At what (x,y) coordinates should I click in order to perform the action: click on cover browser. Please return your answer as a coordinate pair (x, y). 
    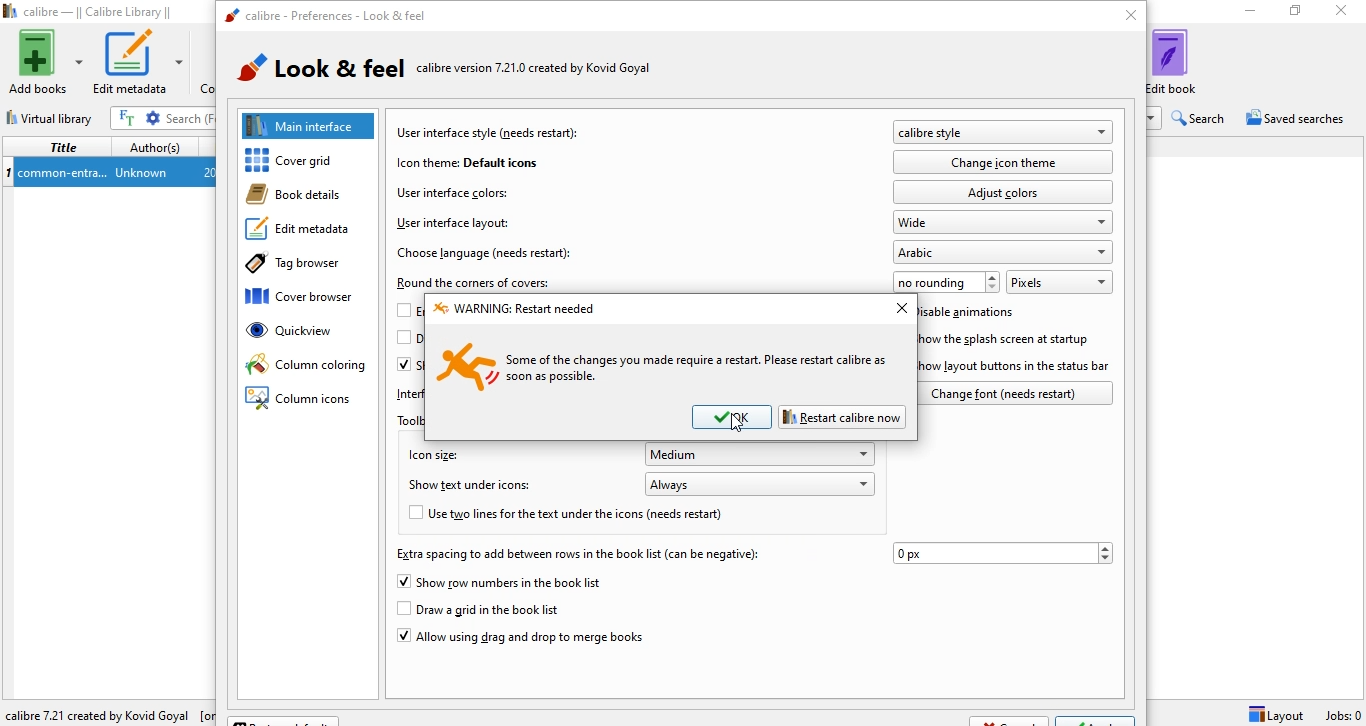
    Looking at the image, I should click on (309, 299).